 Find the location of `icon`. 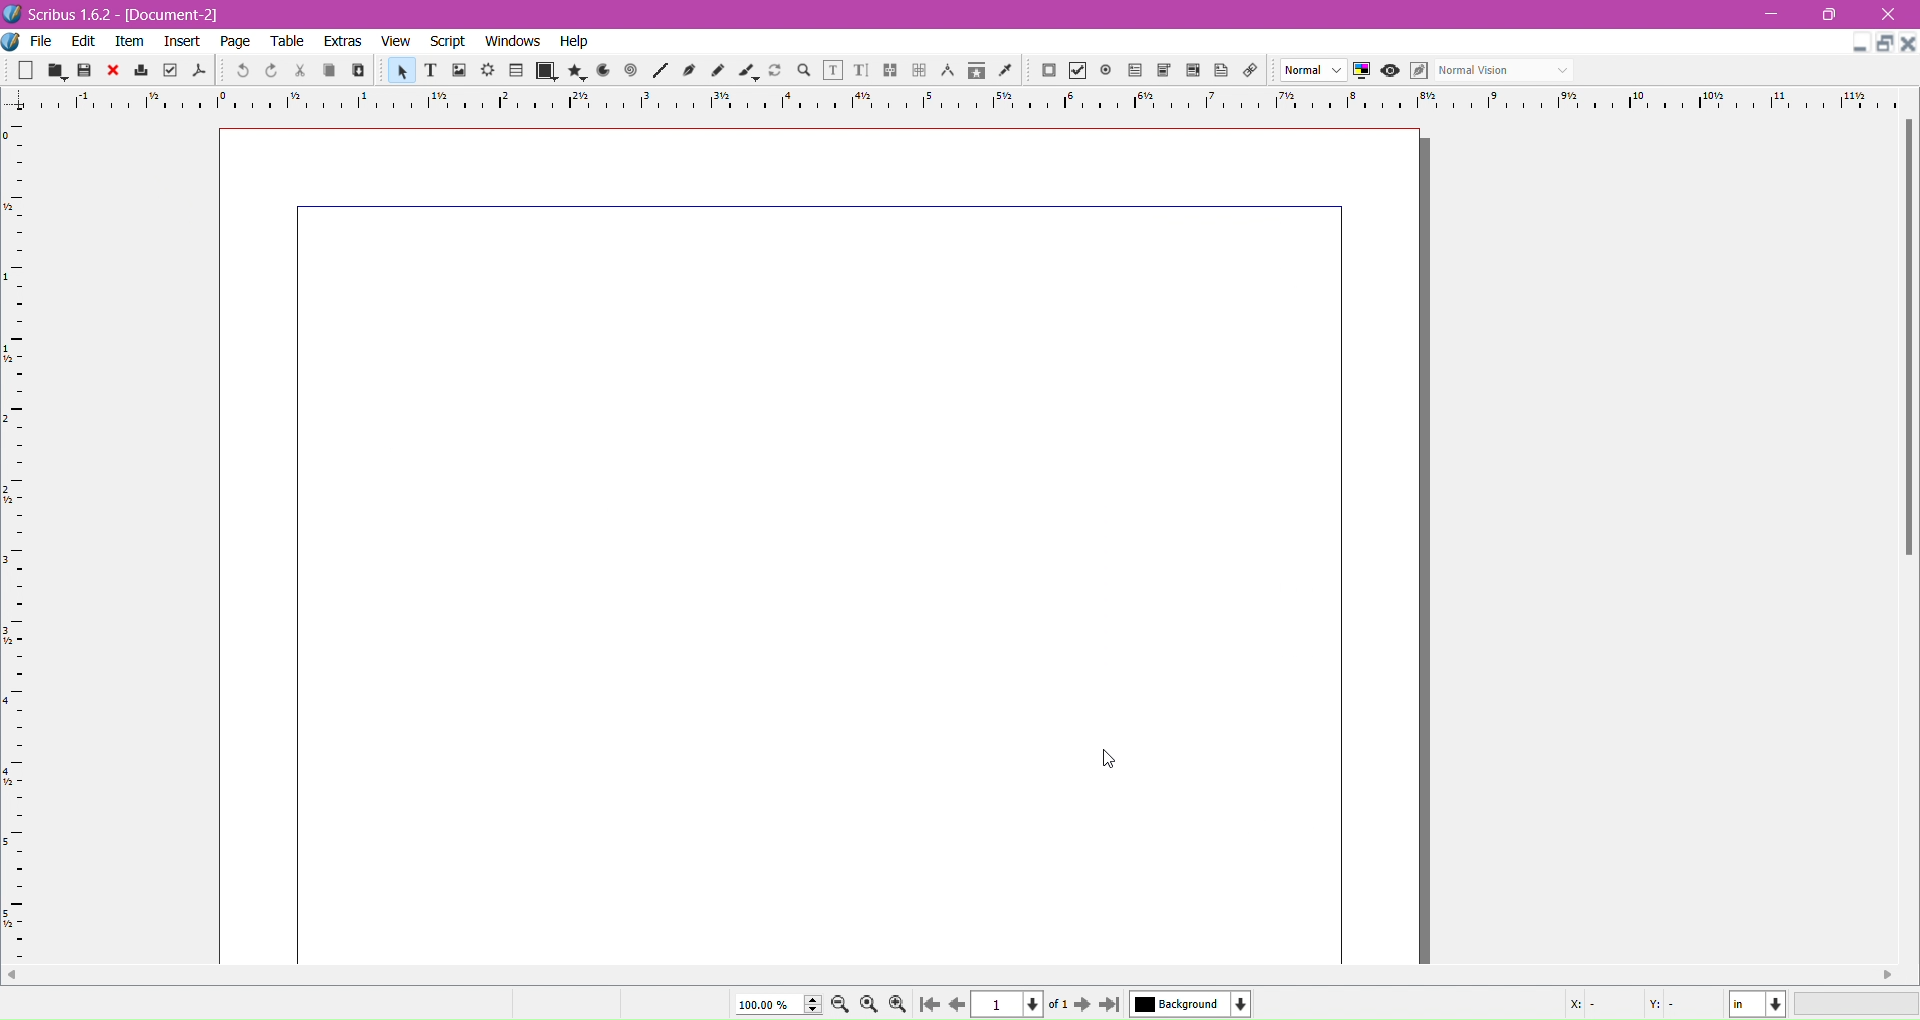

icon is located at coordinates (976, 74).